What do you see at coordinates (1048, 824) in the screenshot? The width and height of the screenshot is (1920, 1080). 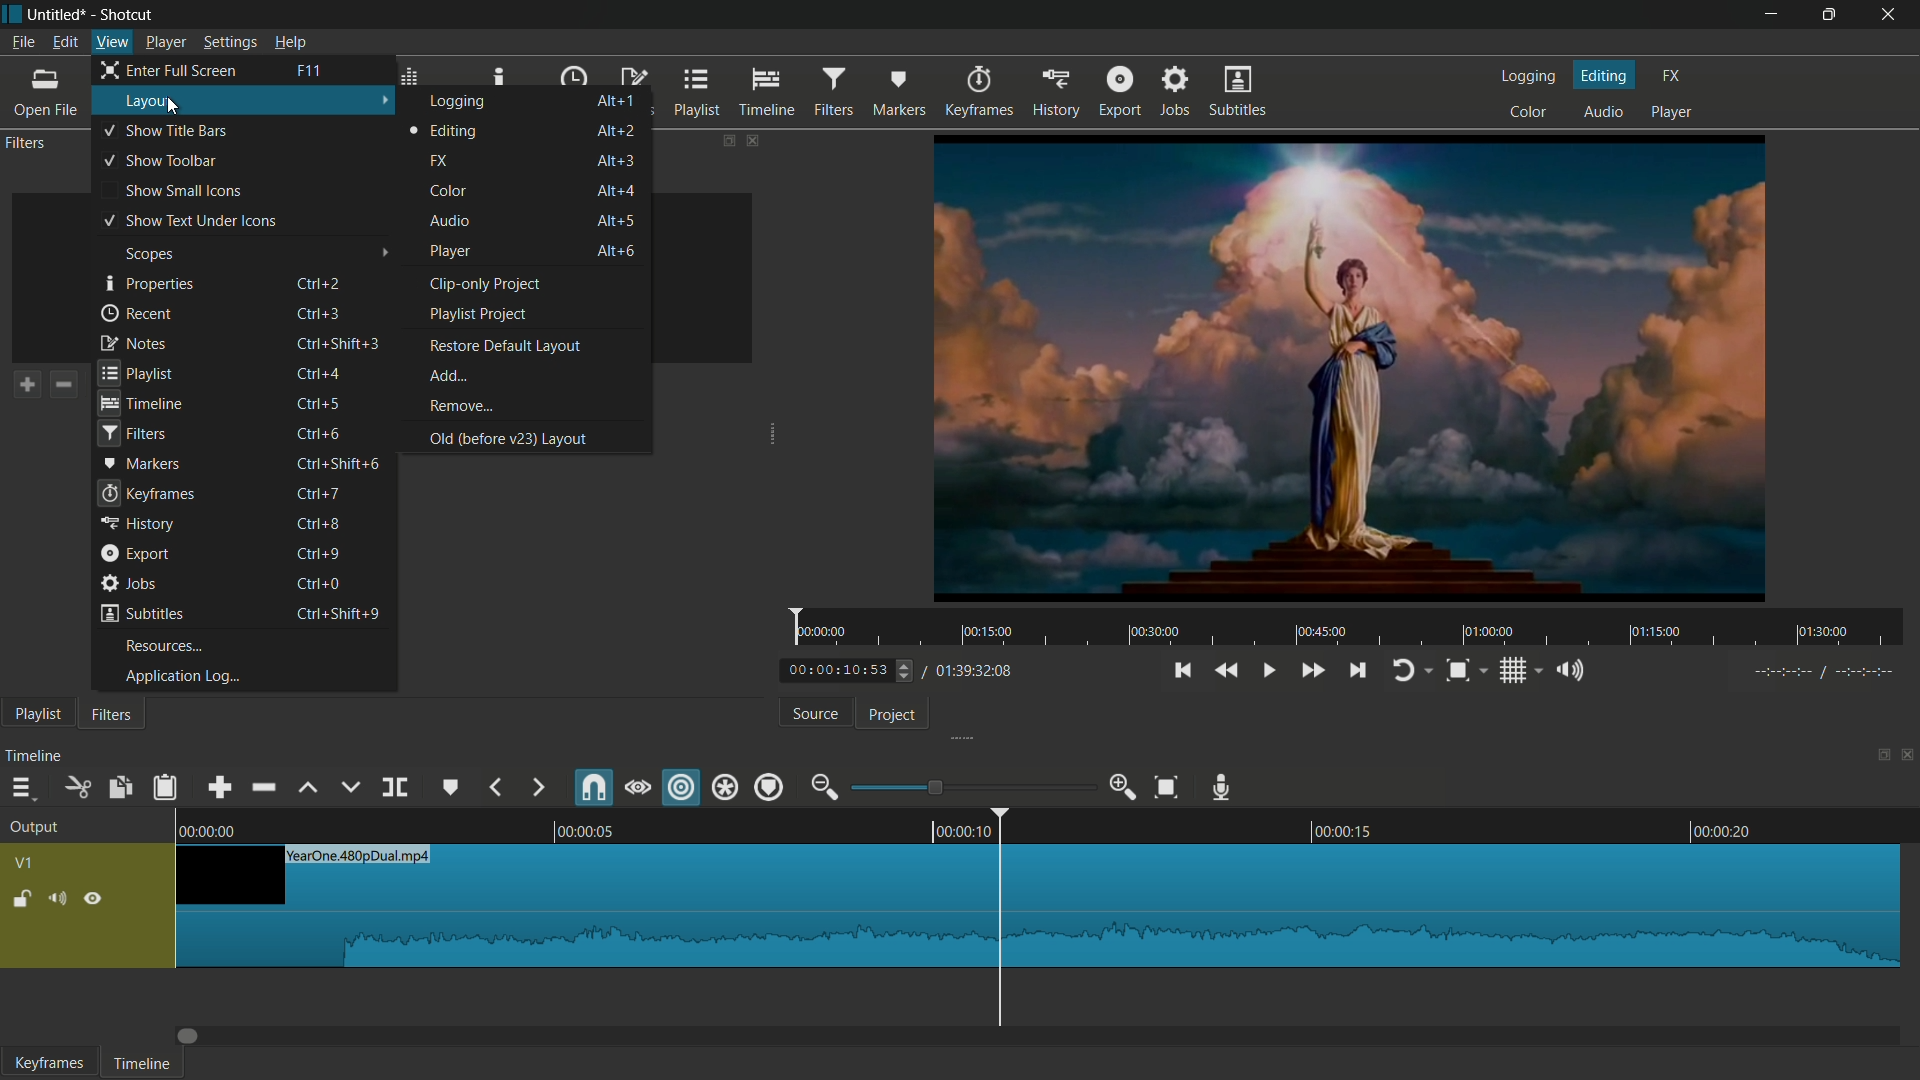 I see `timeliner` at bounding box center [1048, 824].